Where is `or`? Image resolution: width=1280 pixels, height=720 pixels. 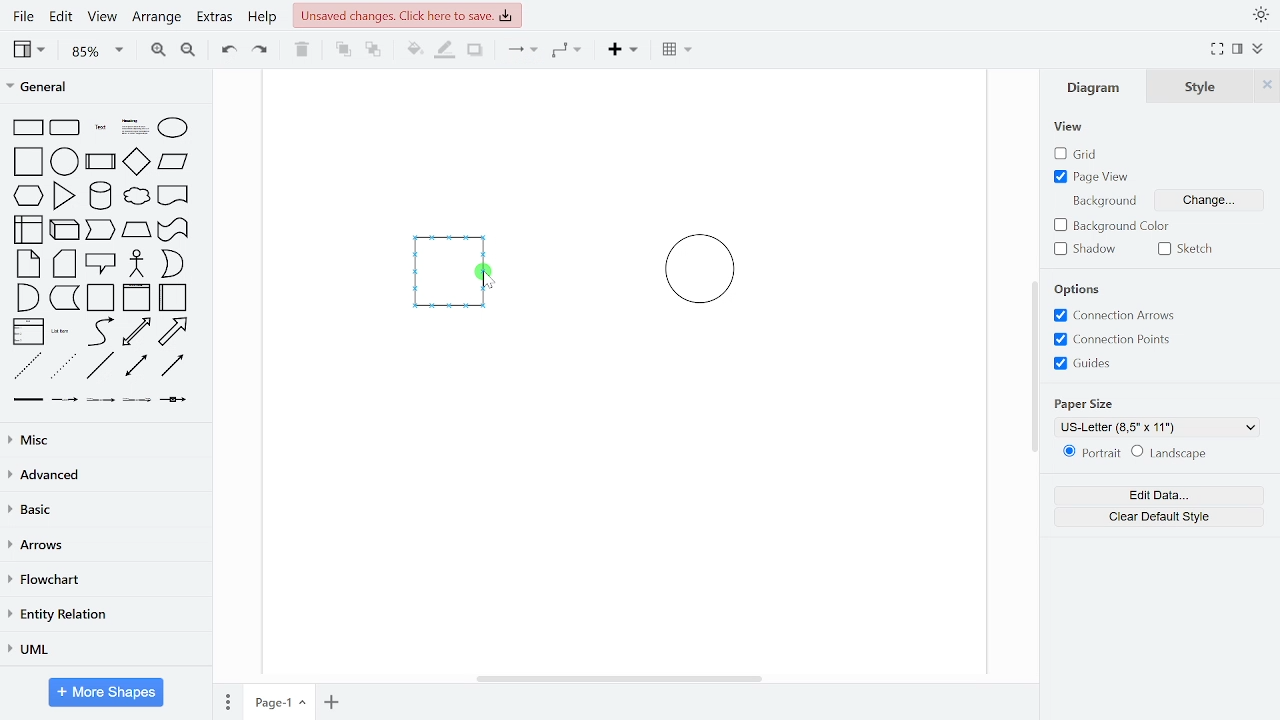
or is located at coordinates (172, 264).